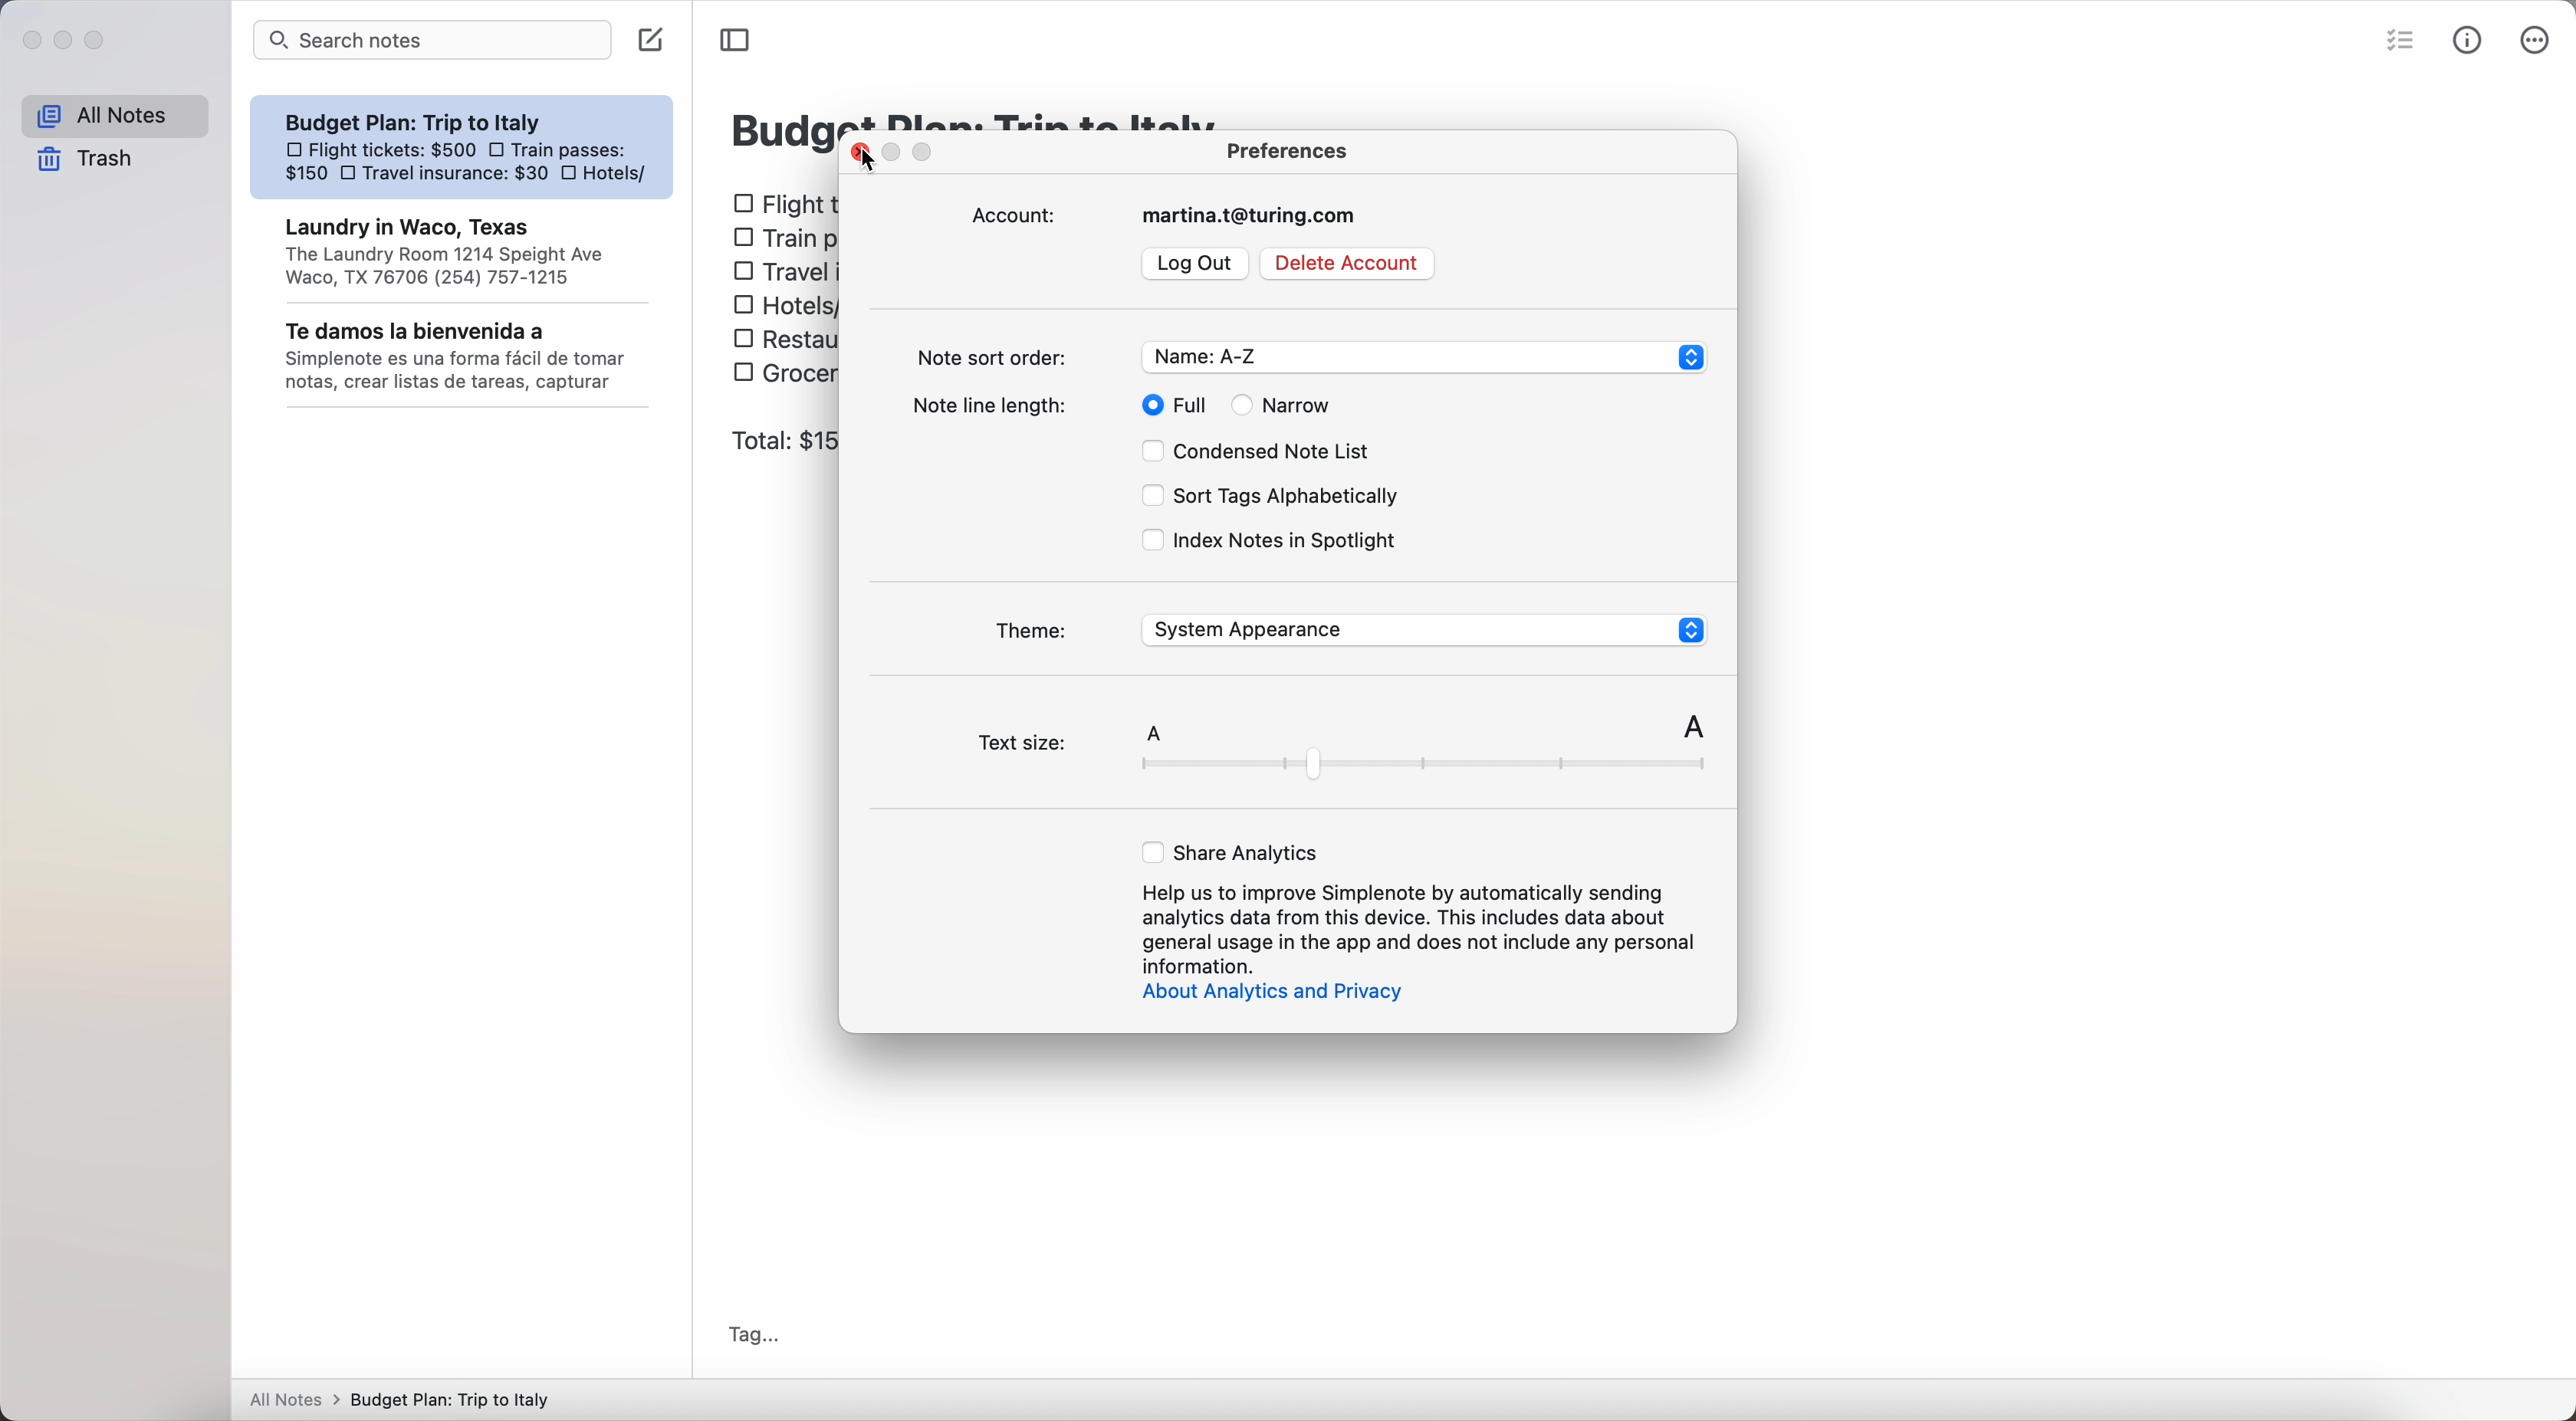 This screenshot has width=2576, height=1421. I want to click on search bar, so click(433, 40).